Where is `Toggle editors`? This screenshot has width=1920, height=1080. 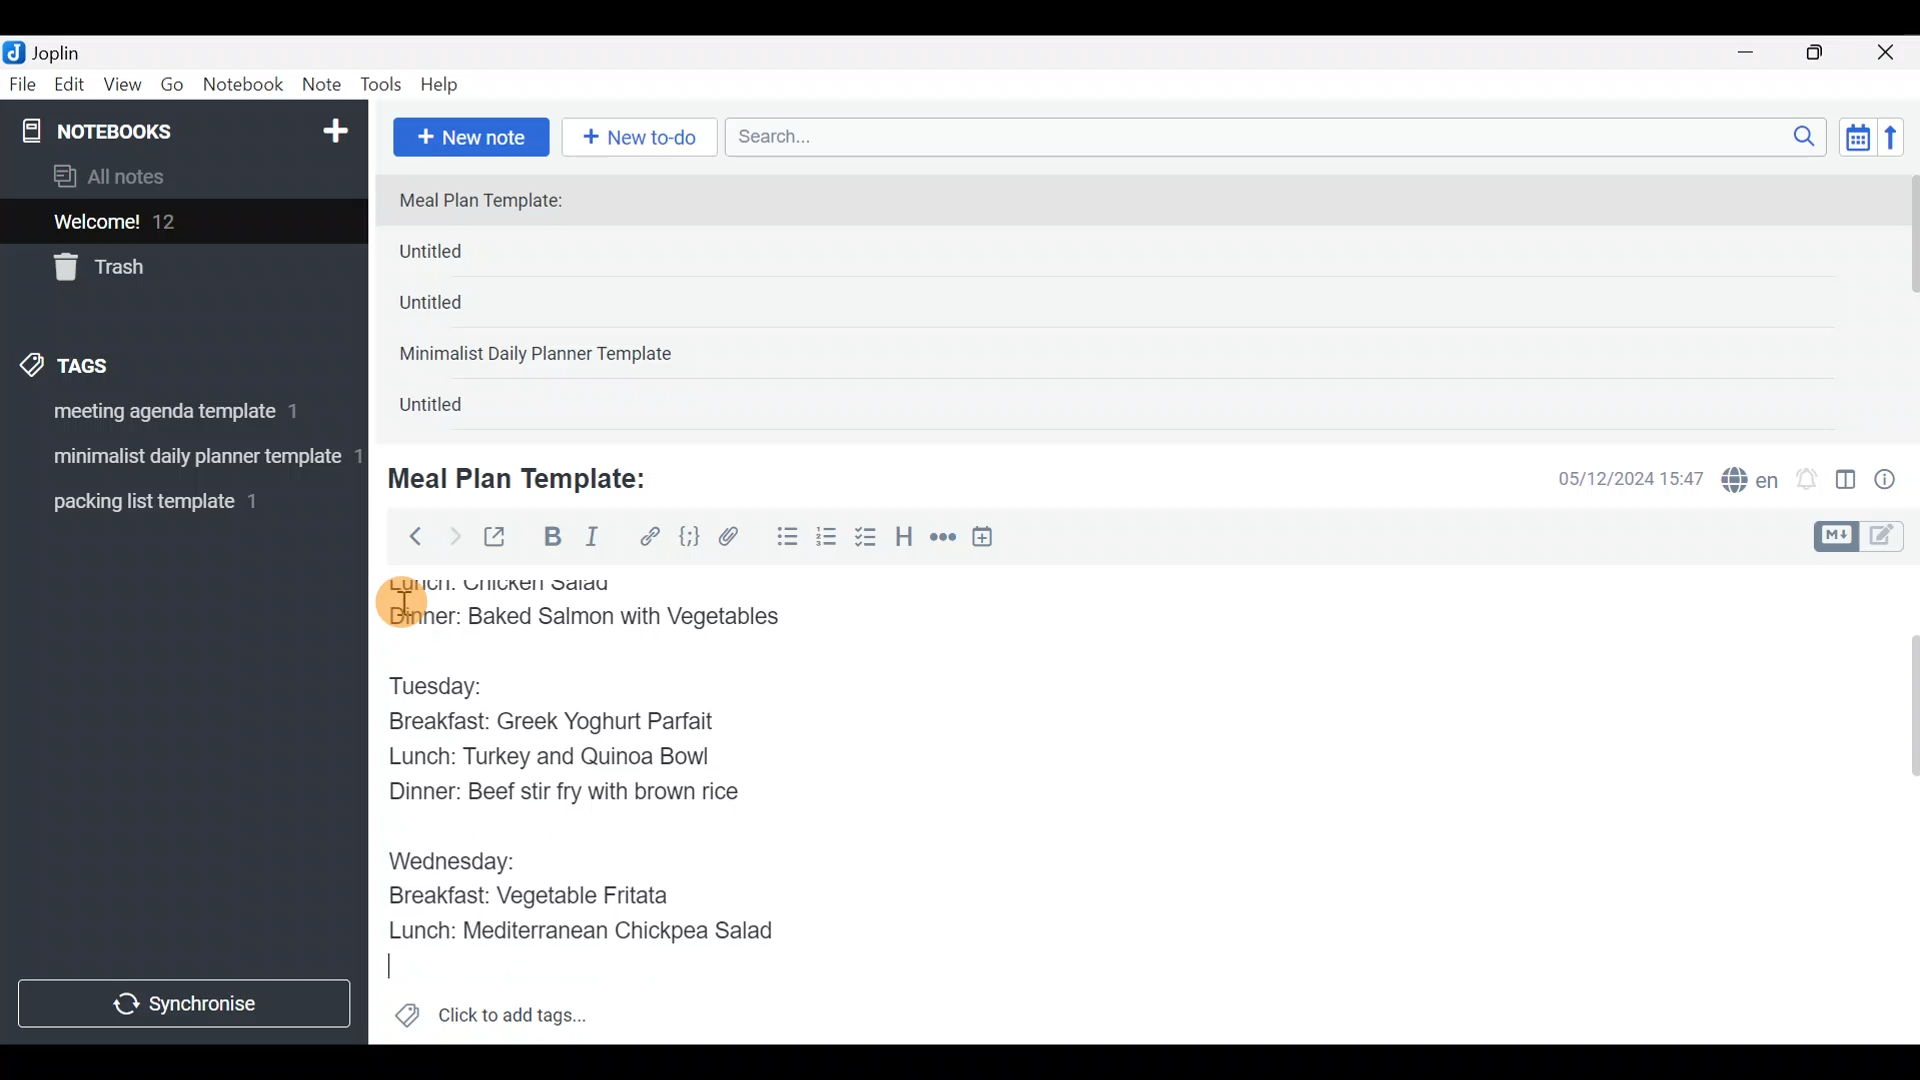
Toggle editors is located at coordinates (1864, 534).